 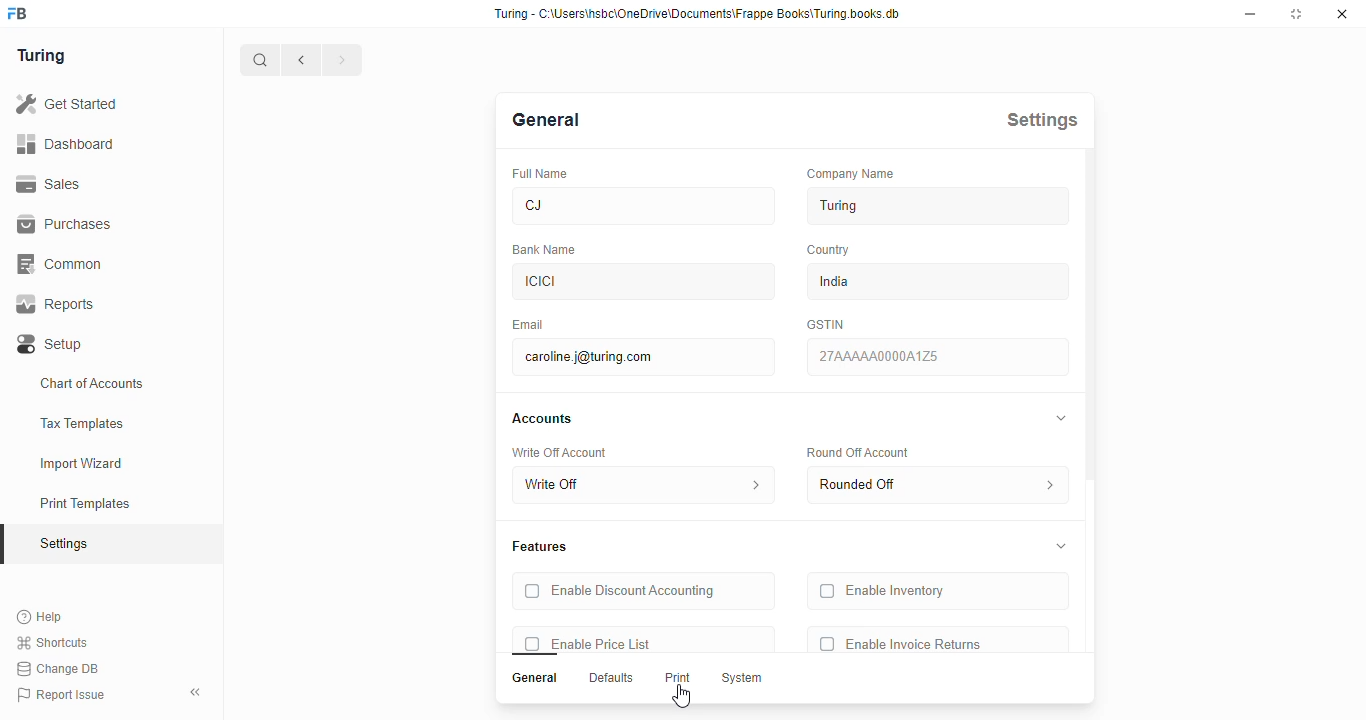 I want to click on Defaults, so click(x=611, y=678).